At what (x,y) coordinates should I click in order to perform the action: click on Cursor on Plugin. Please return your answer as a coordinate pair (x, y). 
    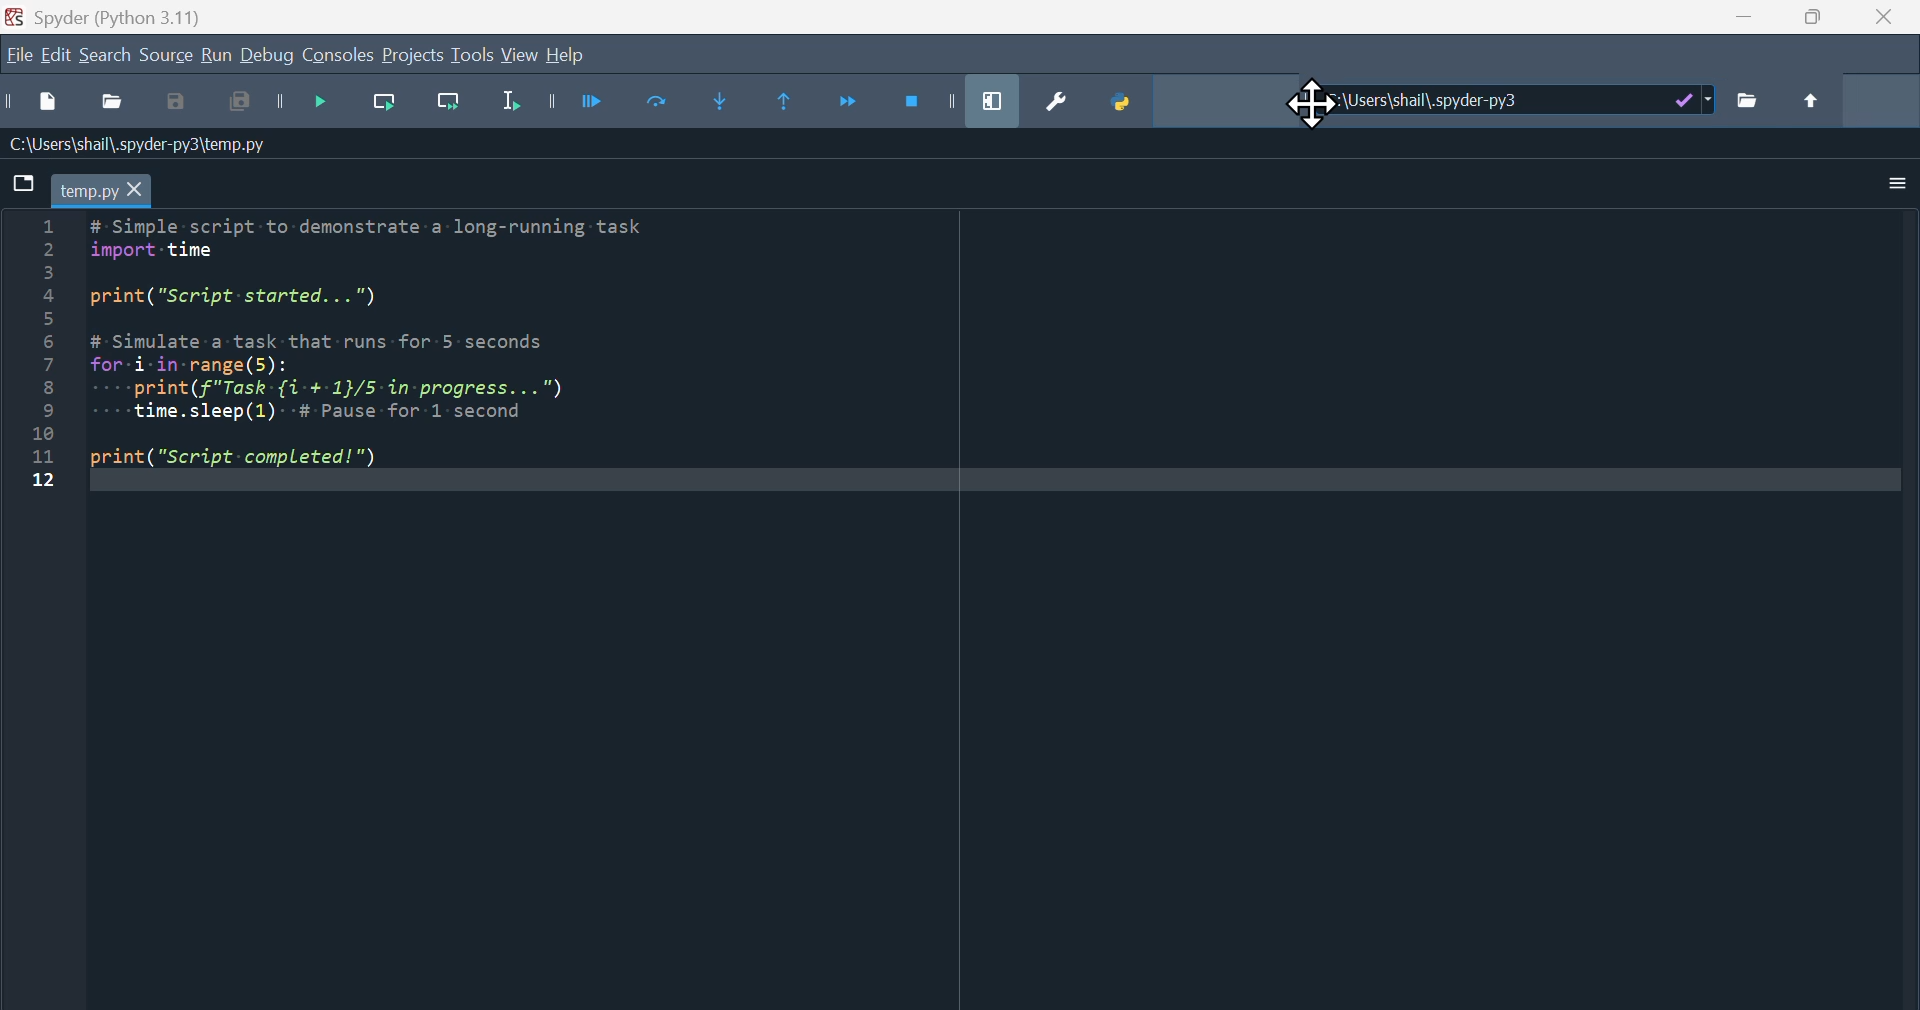
    Looking at the image, I should click on (1318, 105).